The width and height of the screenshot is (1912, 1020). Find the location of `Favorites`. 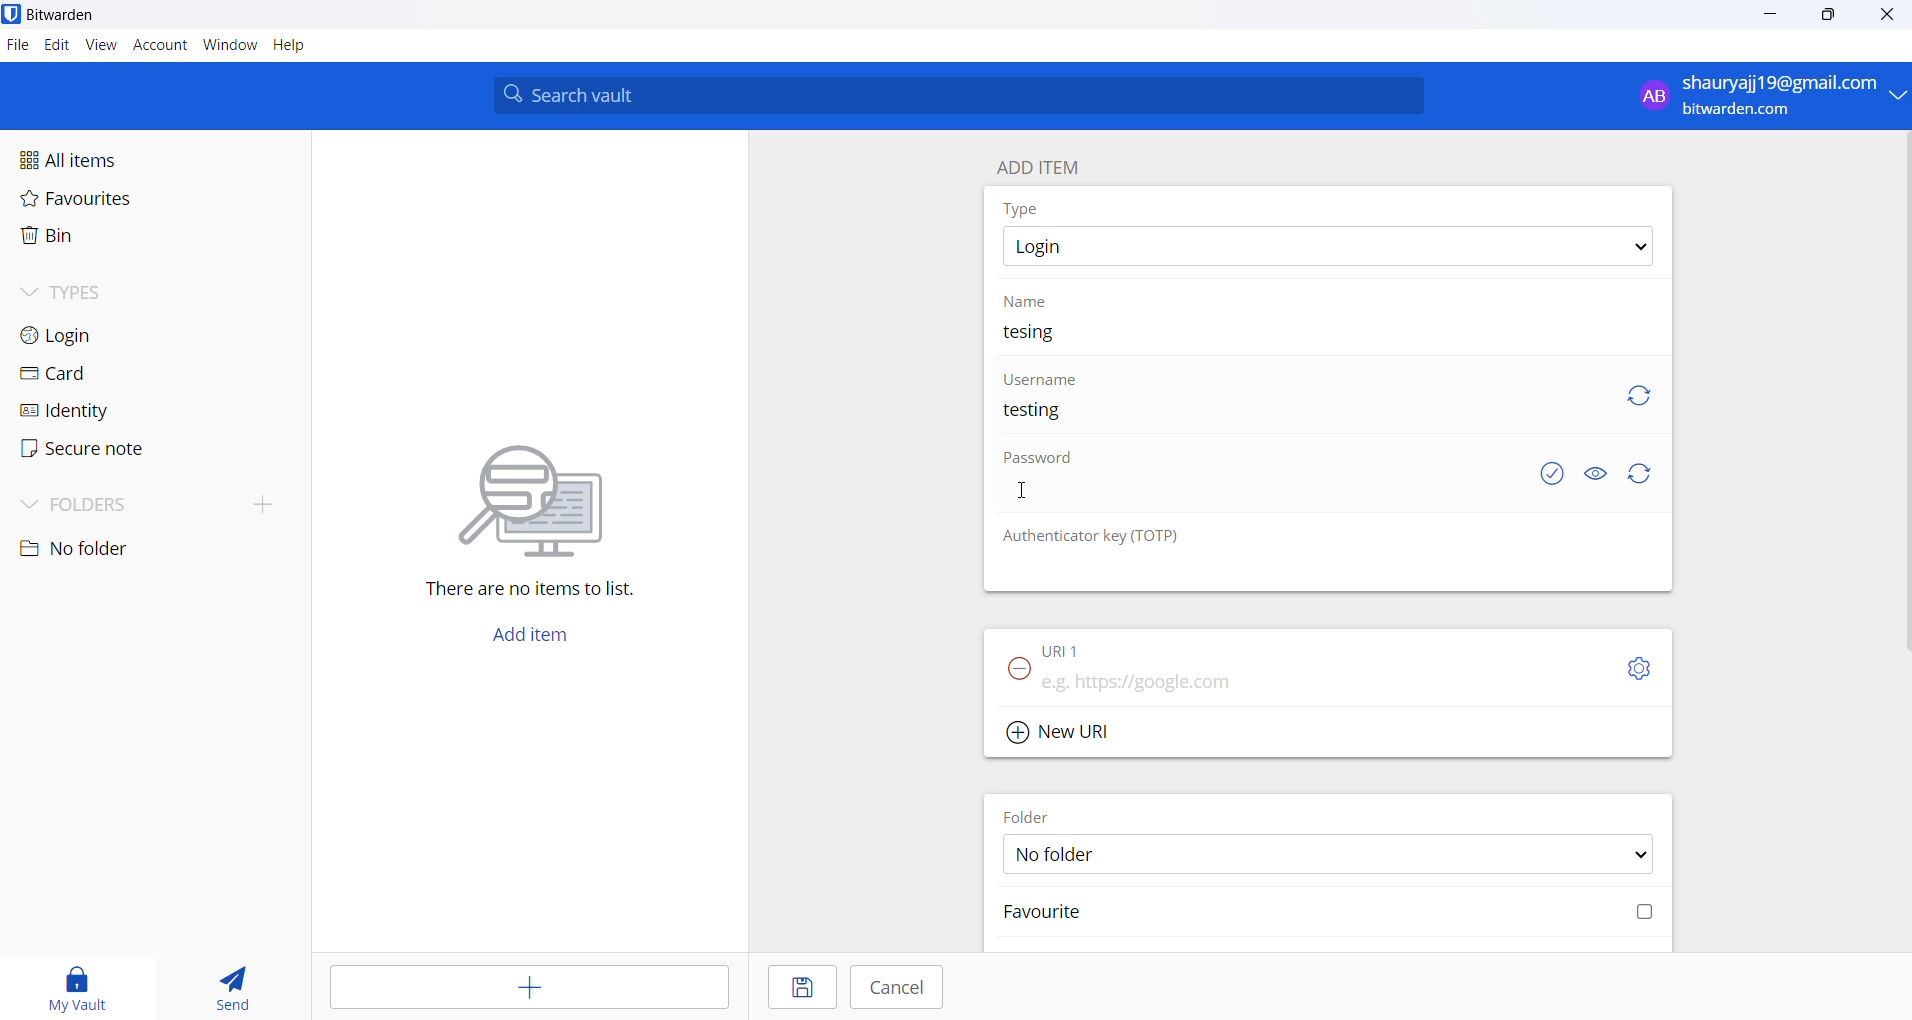

Favorites is located at coordinates (121, 203).